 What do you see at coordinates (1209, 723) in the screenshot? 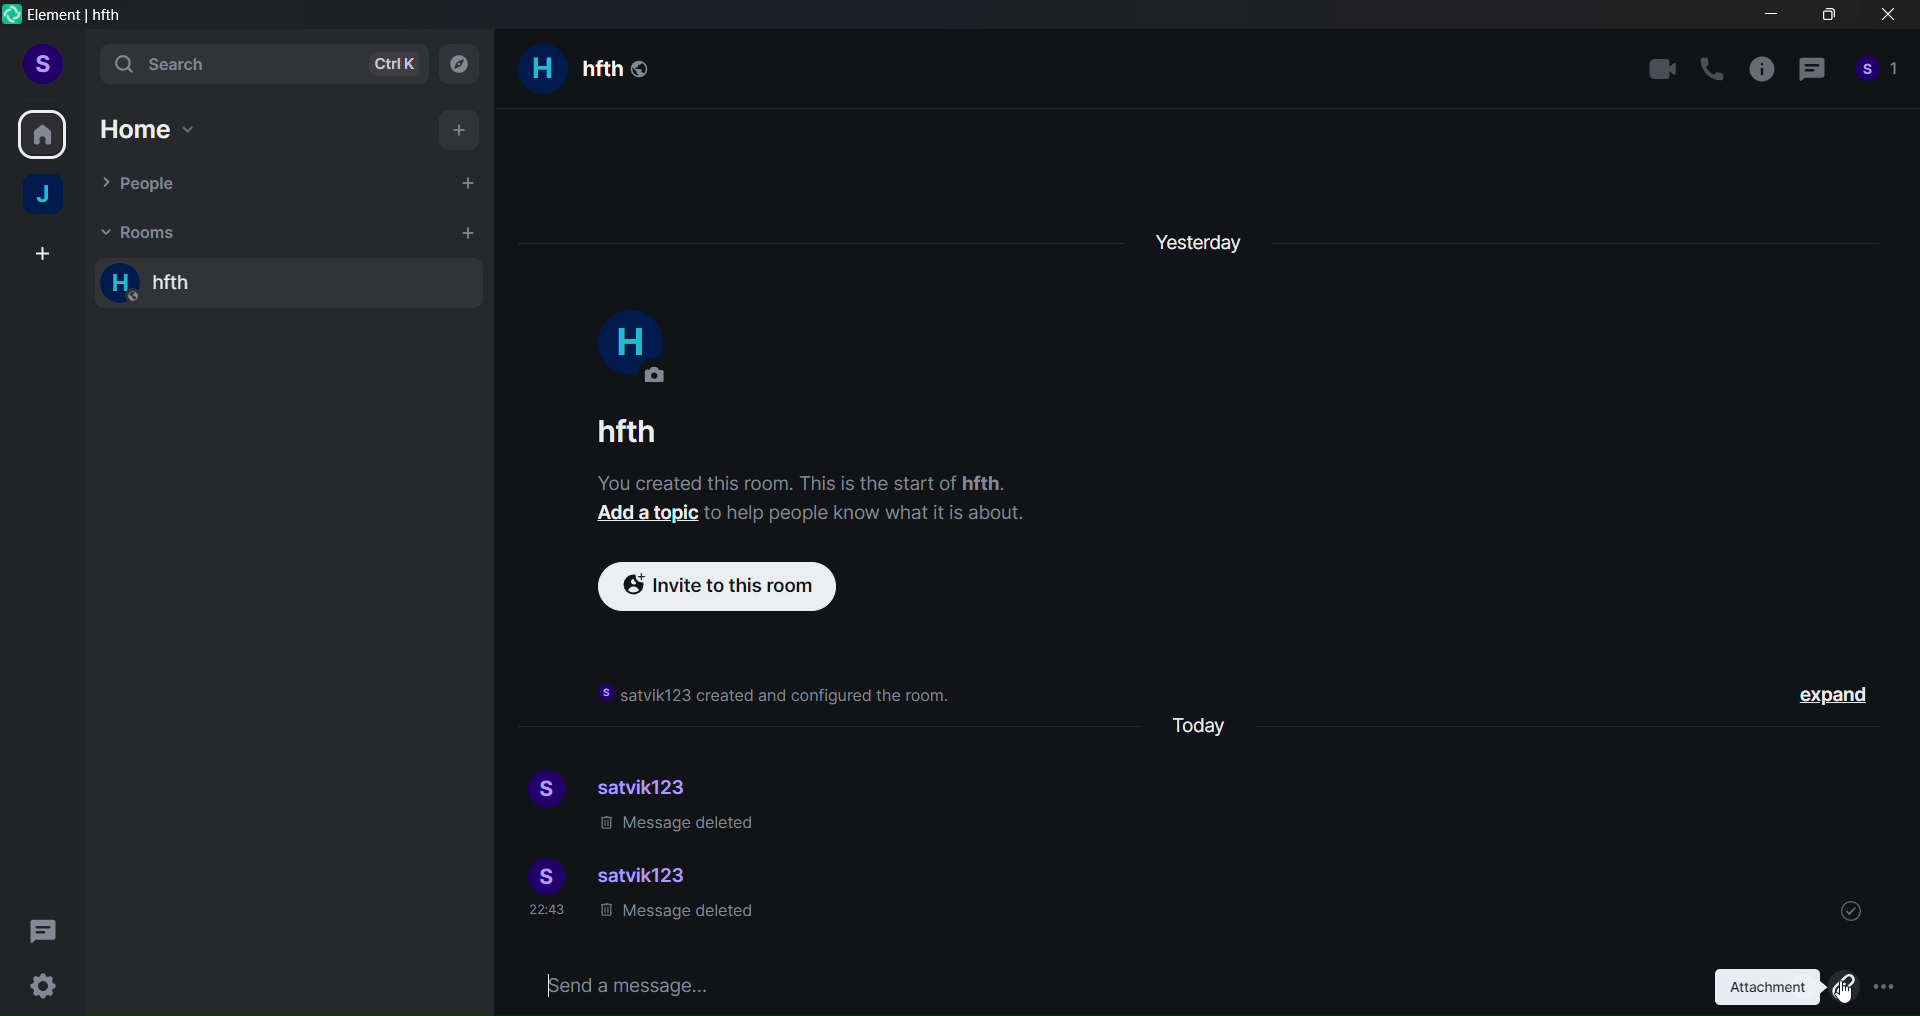
I see `today` at bounding box center [1209, 723].